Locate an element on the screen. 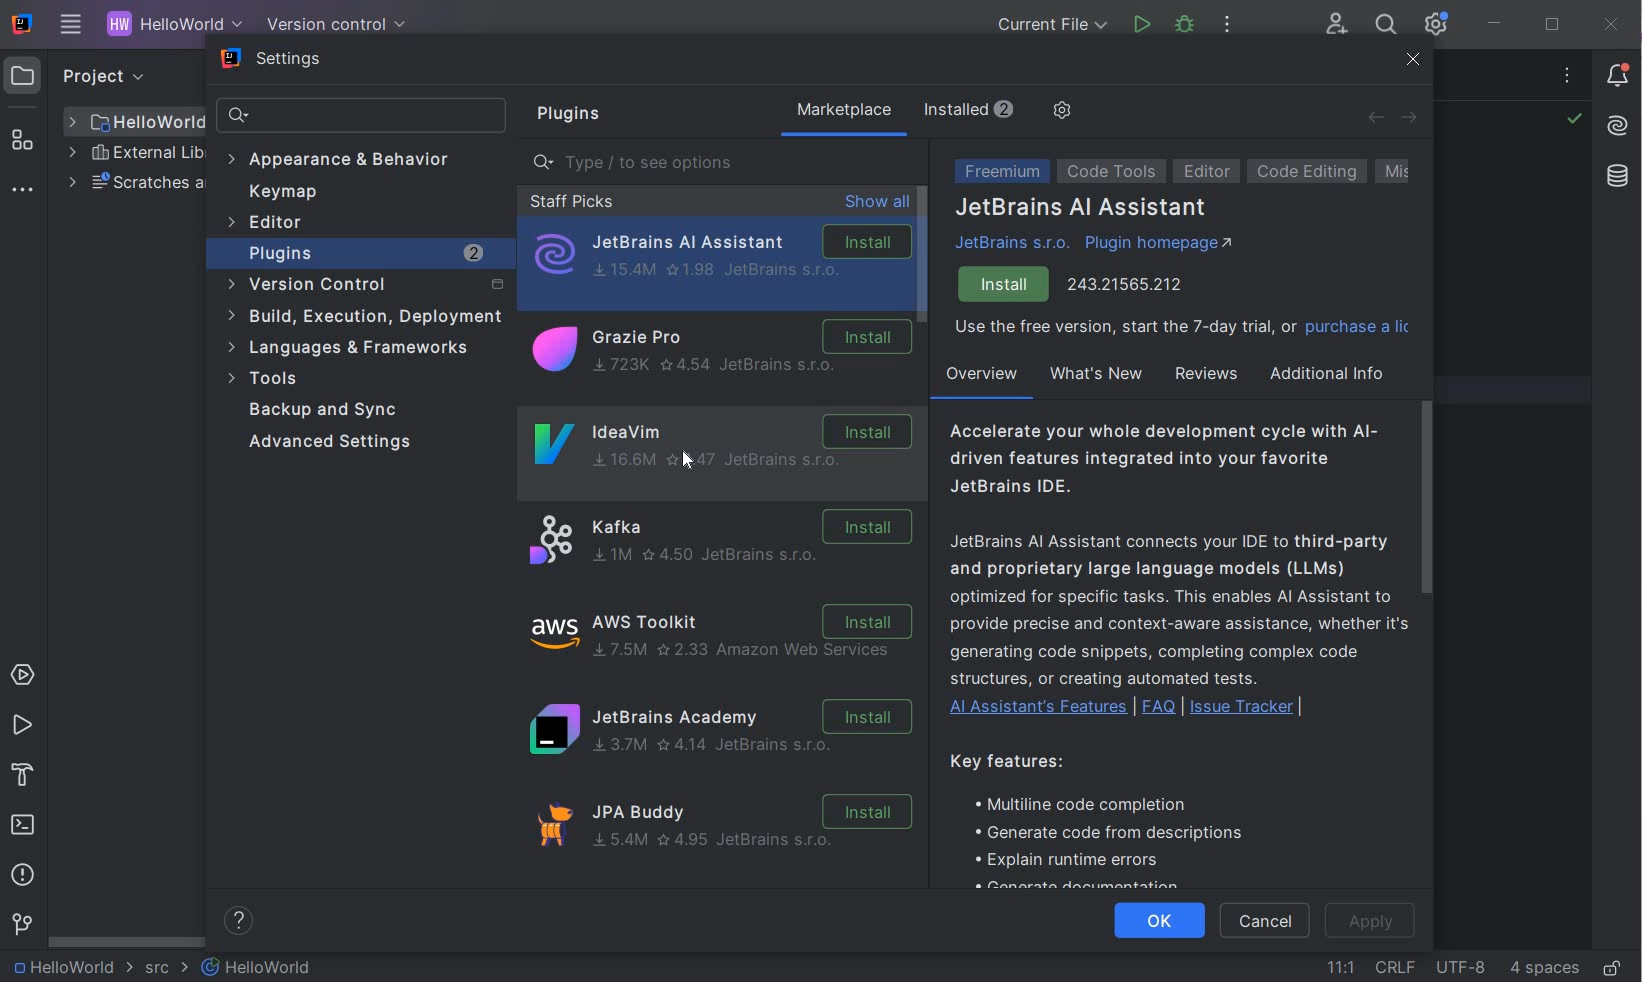 Image resolution: width=1642 pixels, height=982 pixels. SYSTEM NAME is located at coordinates (19, 25).